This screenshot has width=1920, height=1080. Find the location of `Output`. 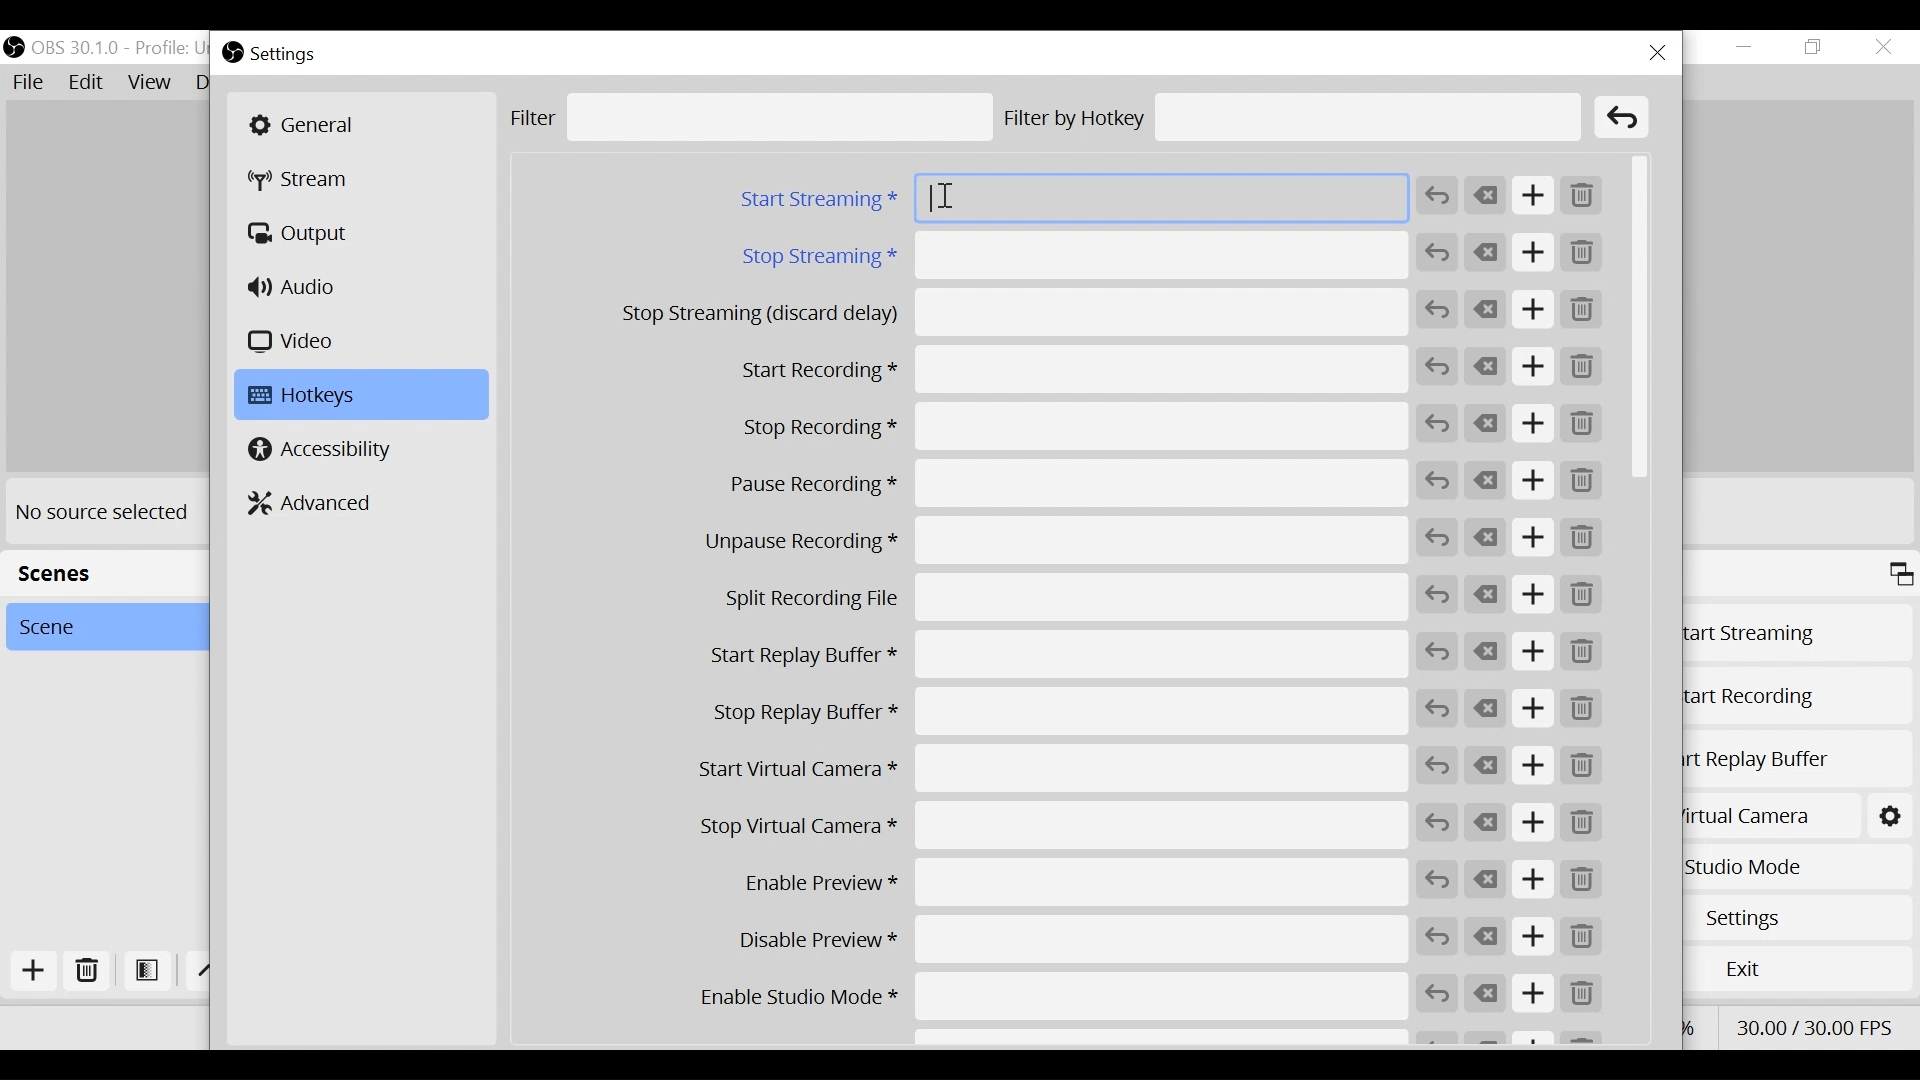

Output is located at coordinates (305, 234).